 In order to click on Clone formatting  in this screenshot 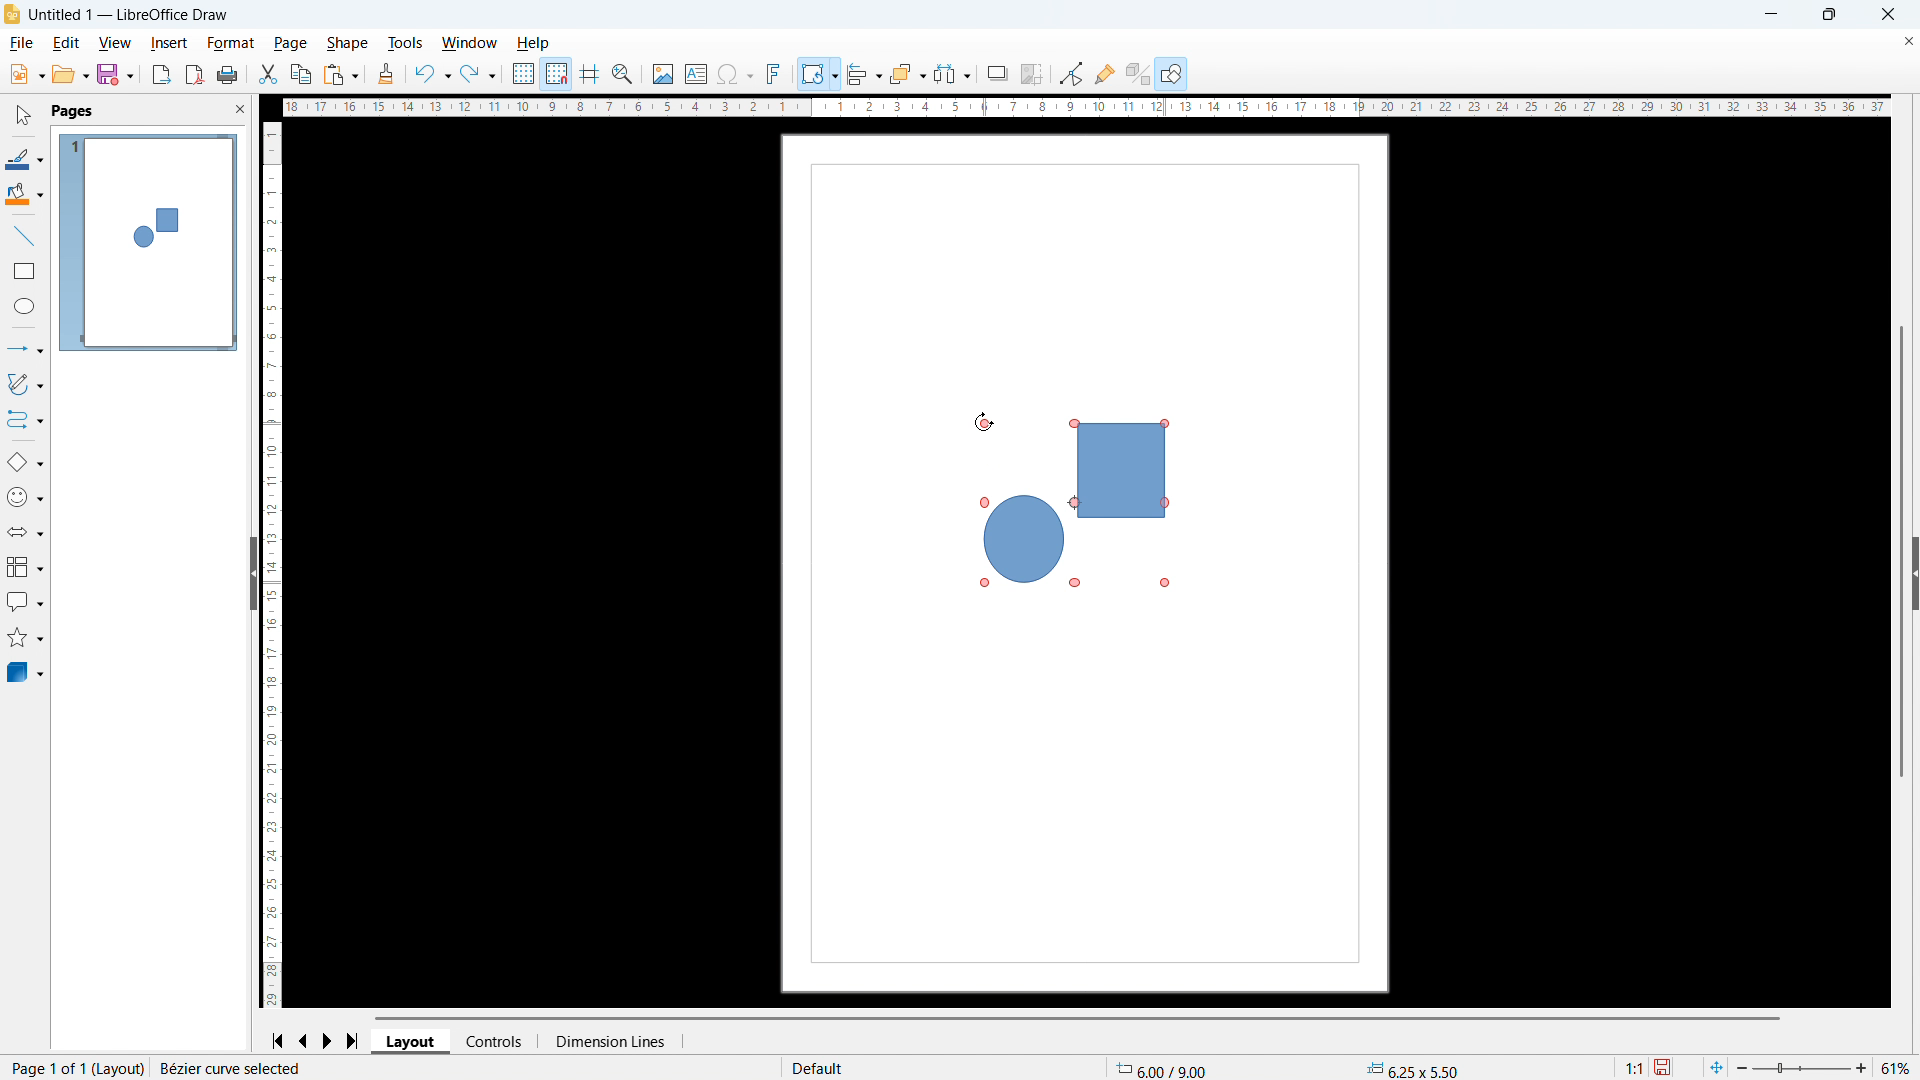, I will do `click(387, 74)`.